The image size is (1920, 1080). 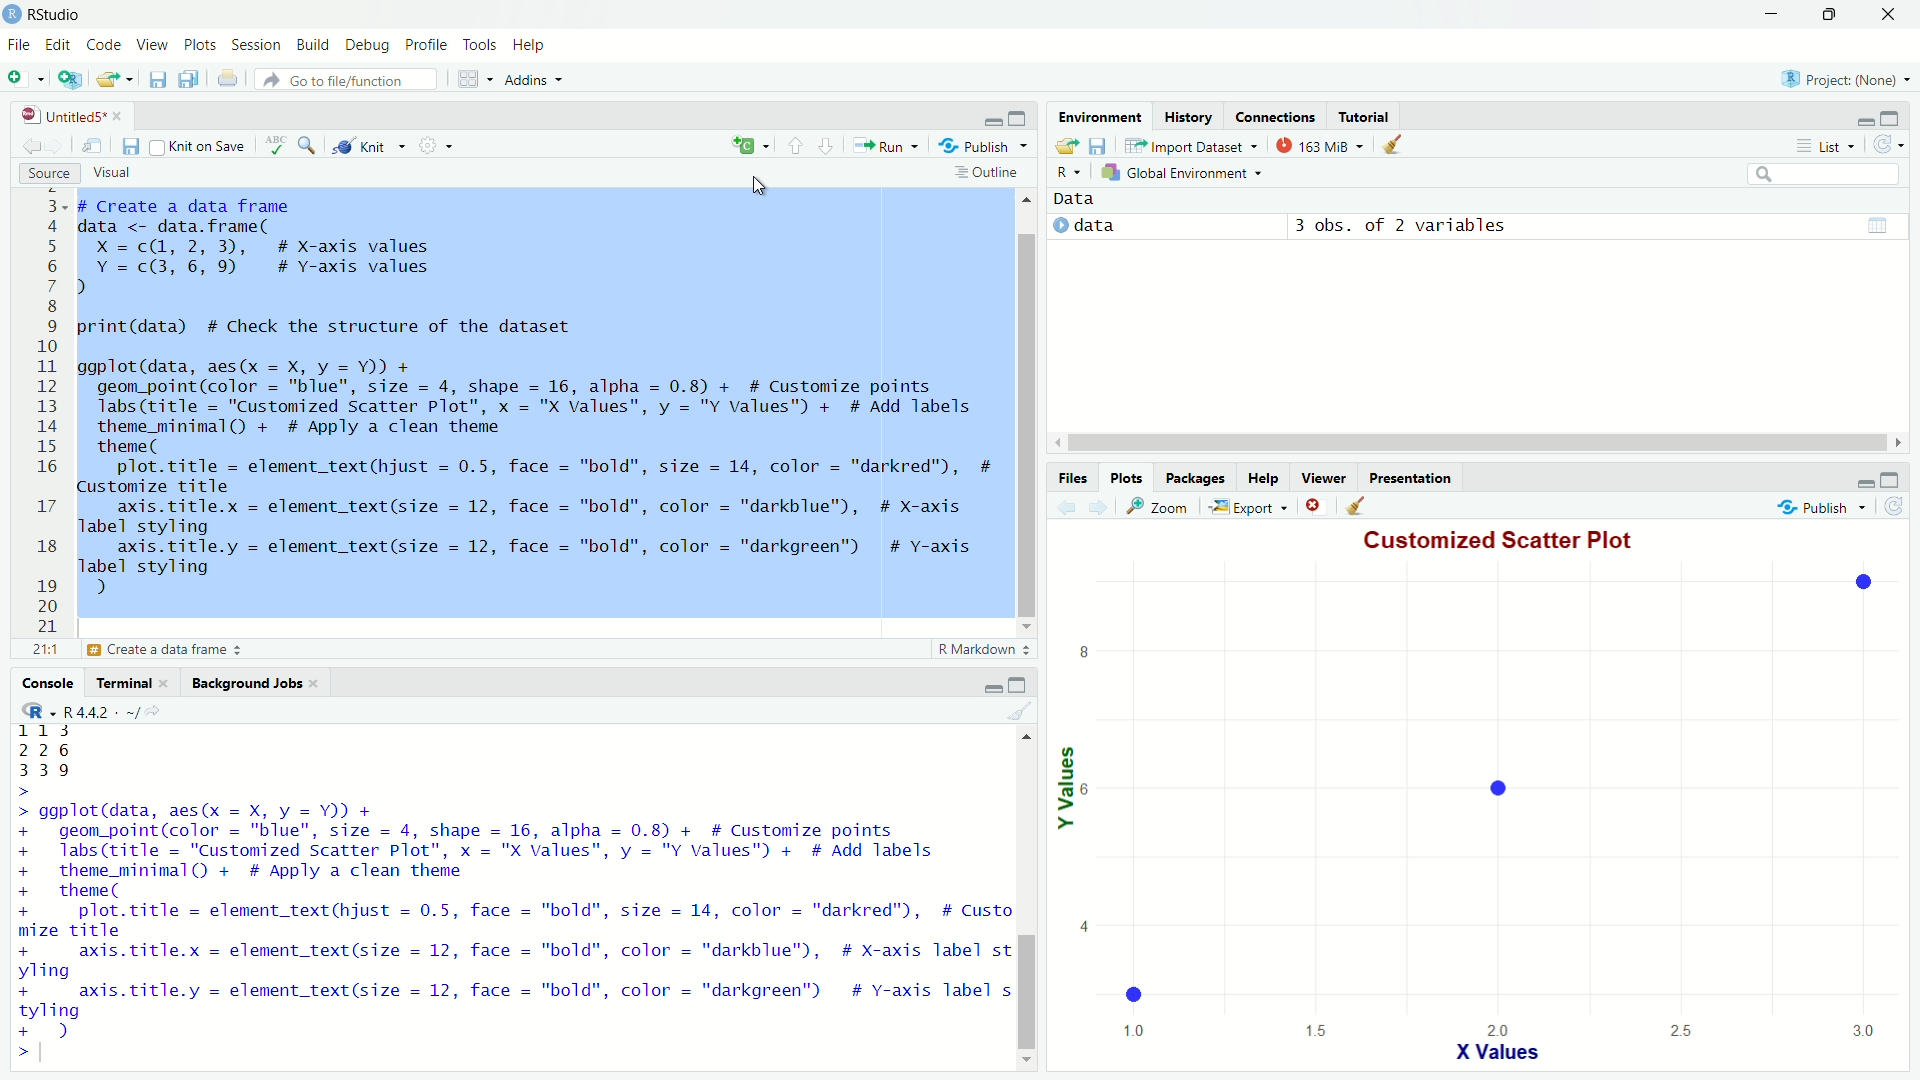 What do you see at coordinates (1484, 444) in the screenshot?
I see `Scrollbar` at bounding box center [1484, 444].